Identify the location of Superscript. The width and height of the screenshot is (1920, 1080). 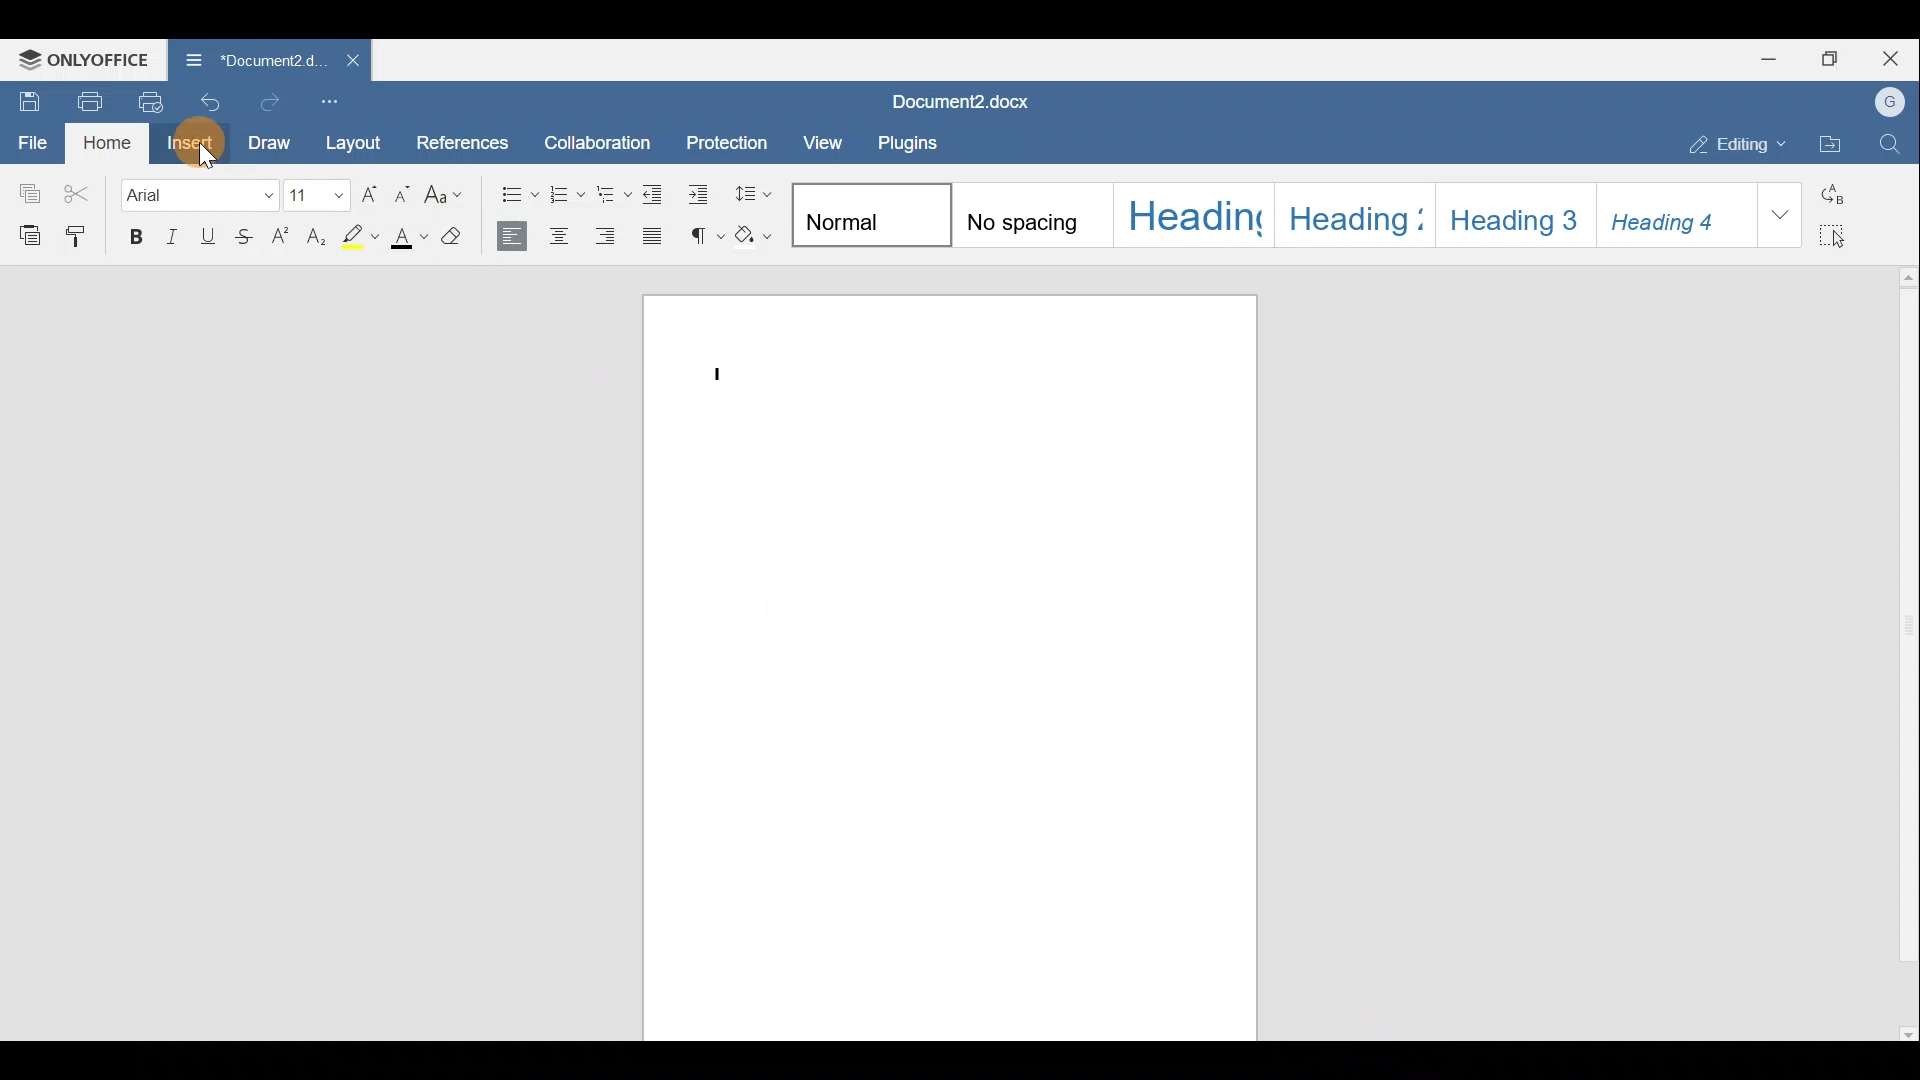
(283, 239).